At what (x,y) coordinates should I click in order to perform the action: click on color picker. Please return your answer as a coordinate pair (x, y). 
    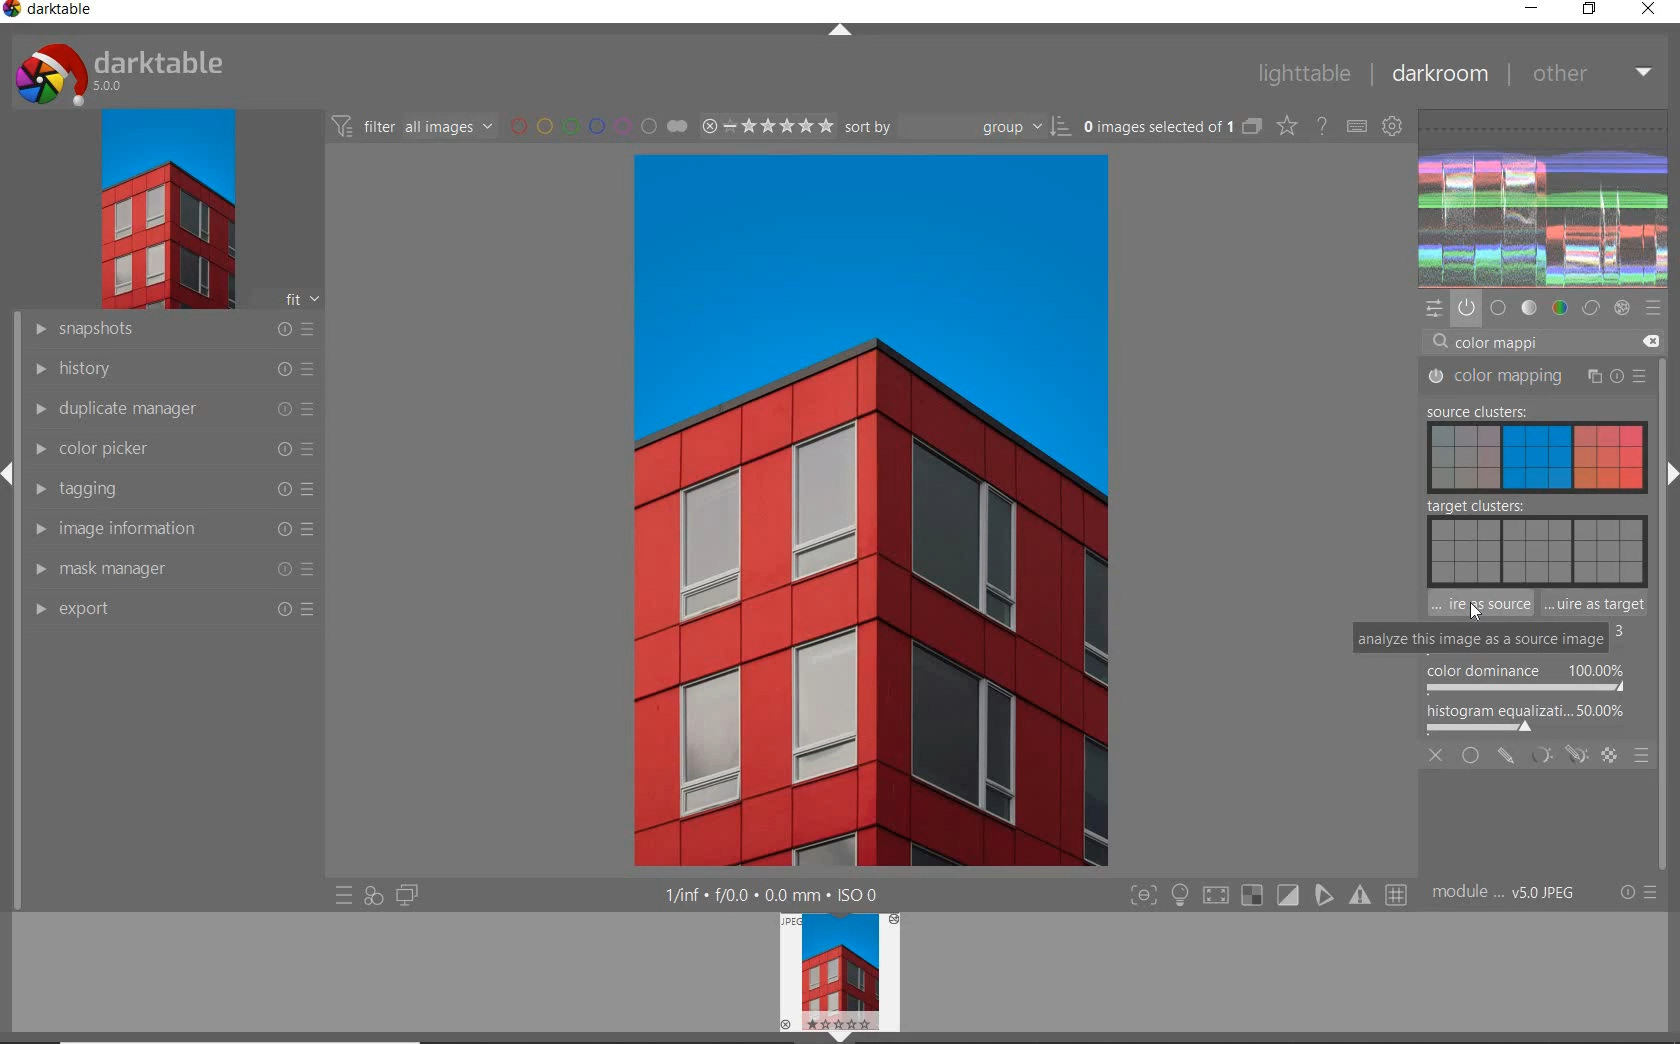
    Looking at the image, I should click on (173, 449).